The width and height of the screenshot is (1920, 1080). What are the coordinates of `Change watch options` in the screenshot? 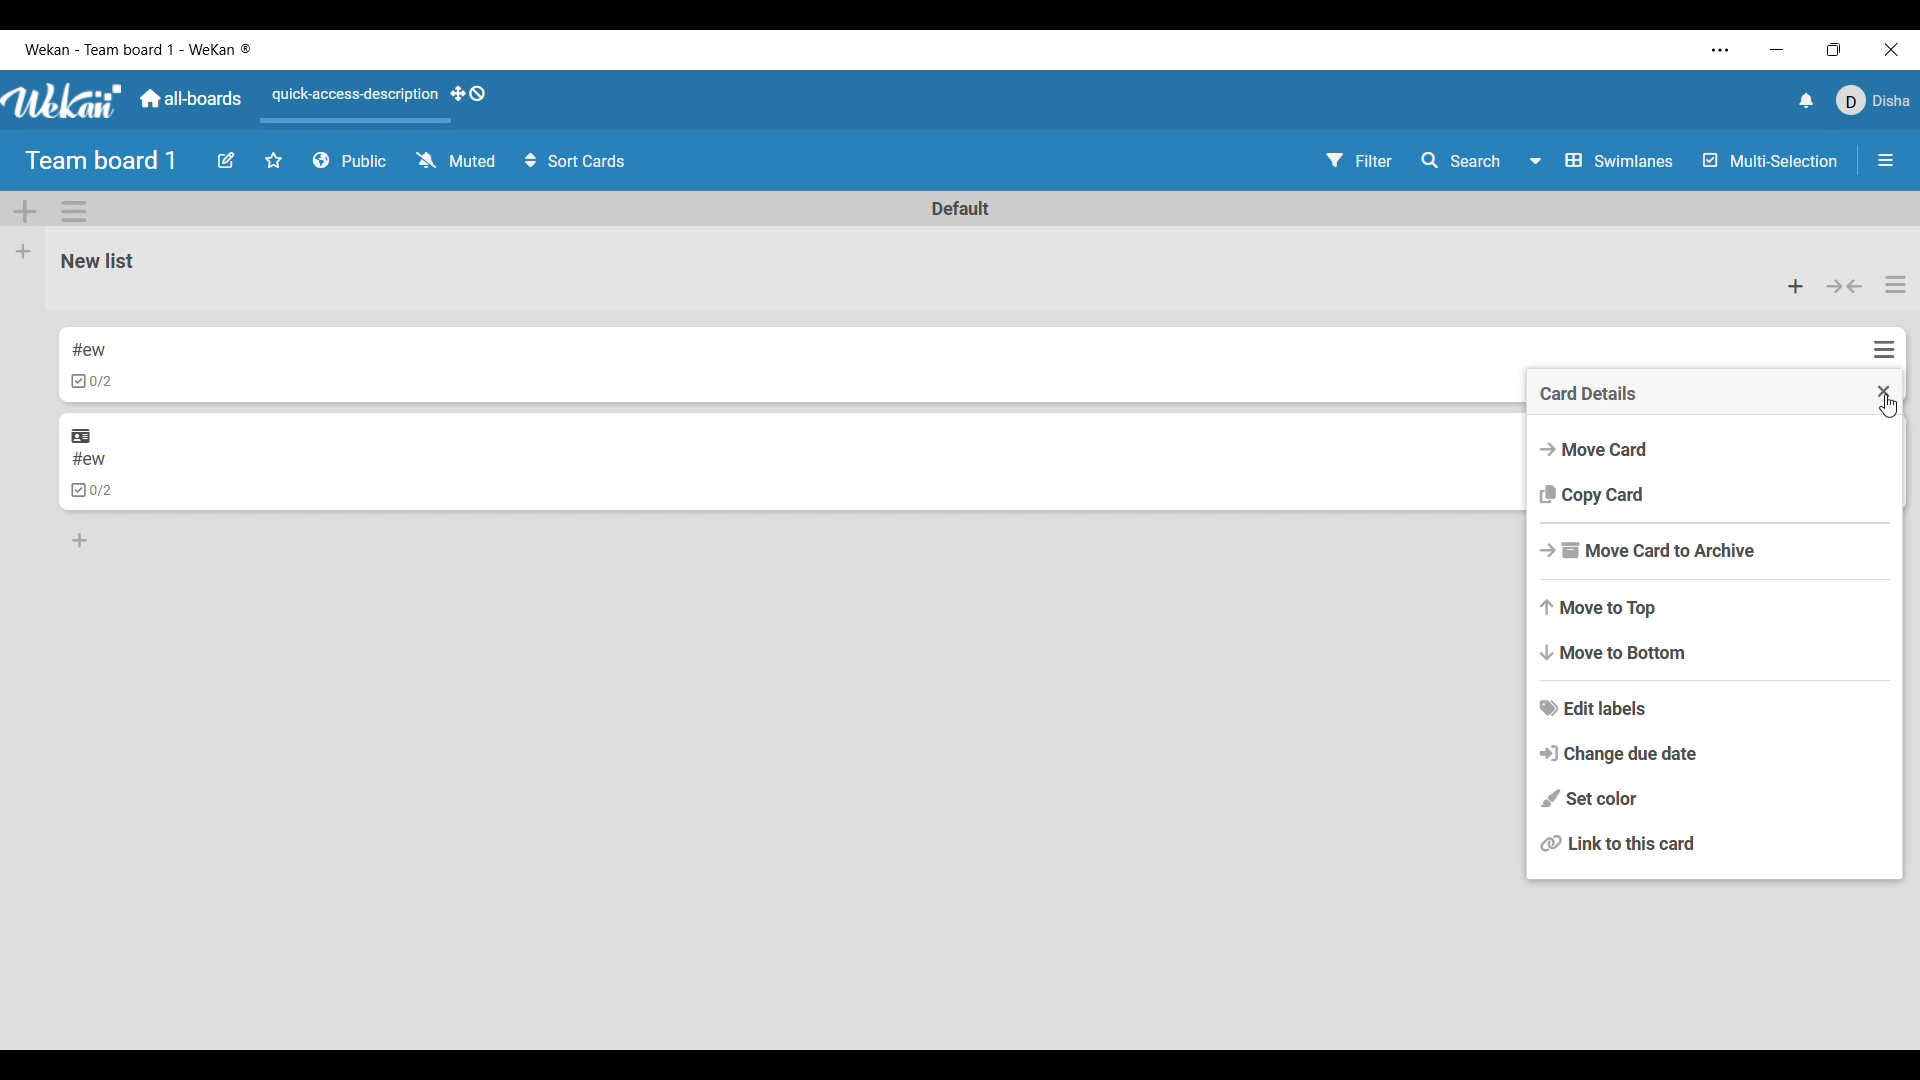 It's located at (455, 160).